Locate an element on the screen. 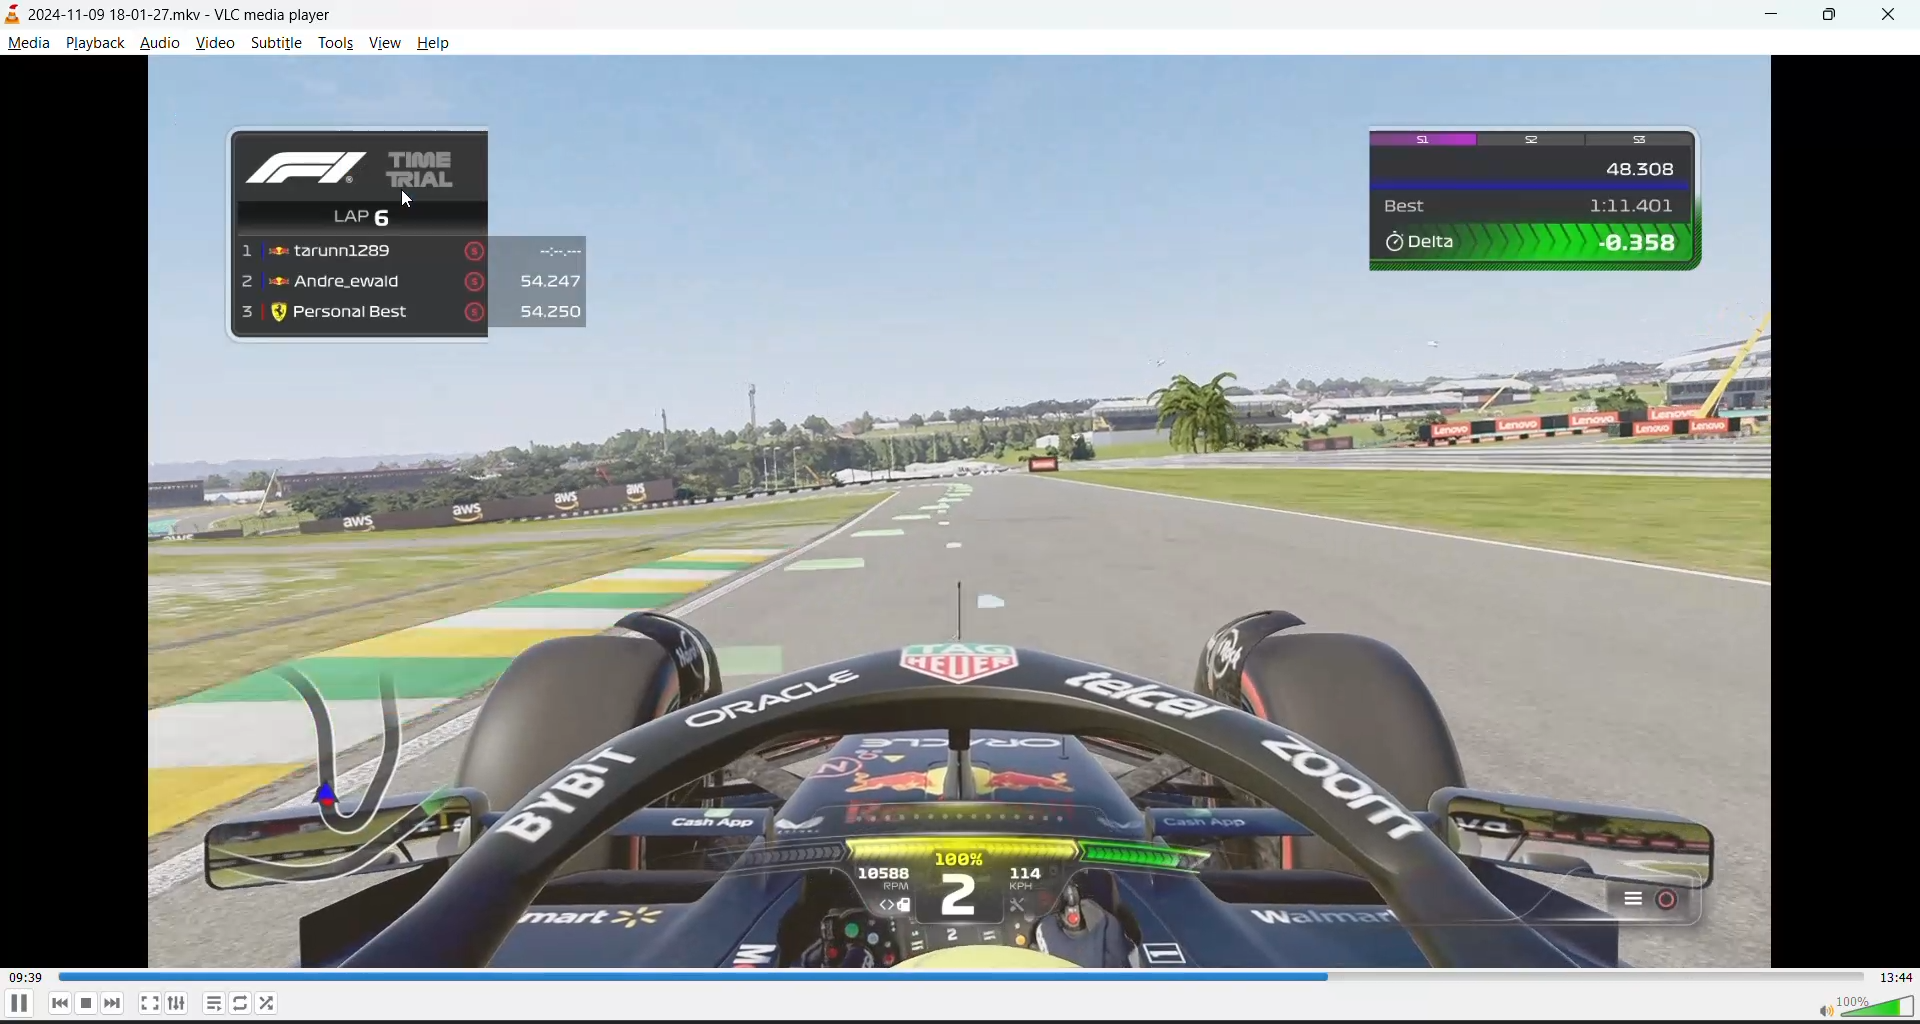 Image resolution: width=1920 pixels, height=1024 pixels. current track time is located at coordinates (26, 975).